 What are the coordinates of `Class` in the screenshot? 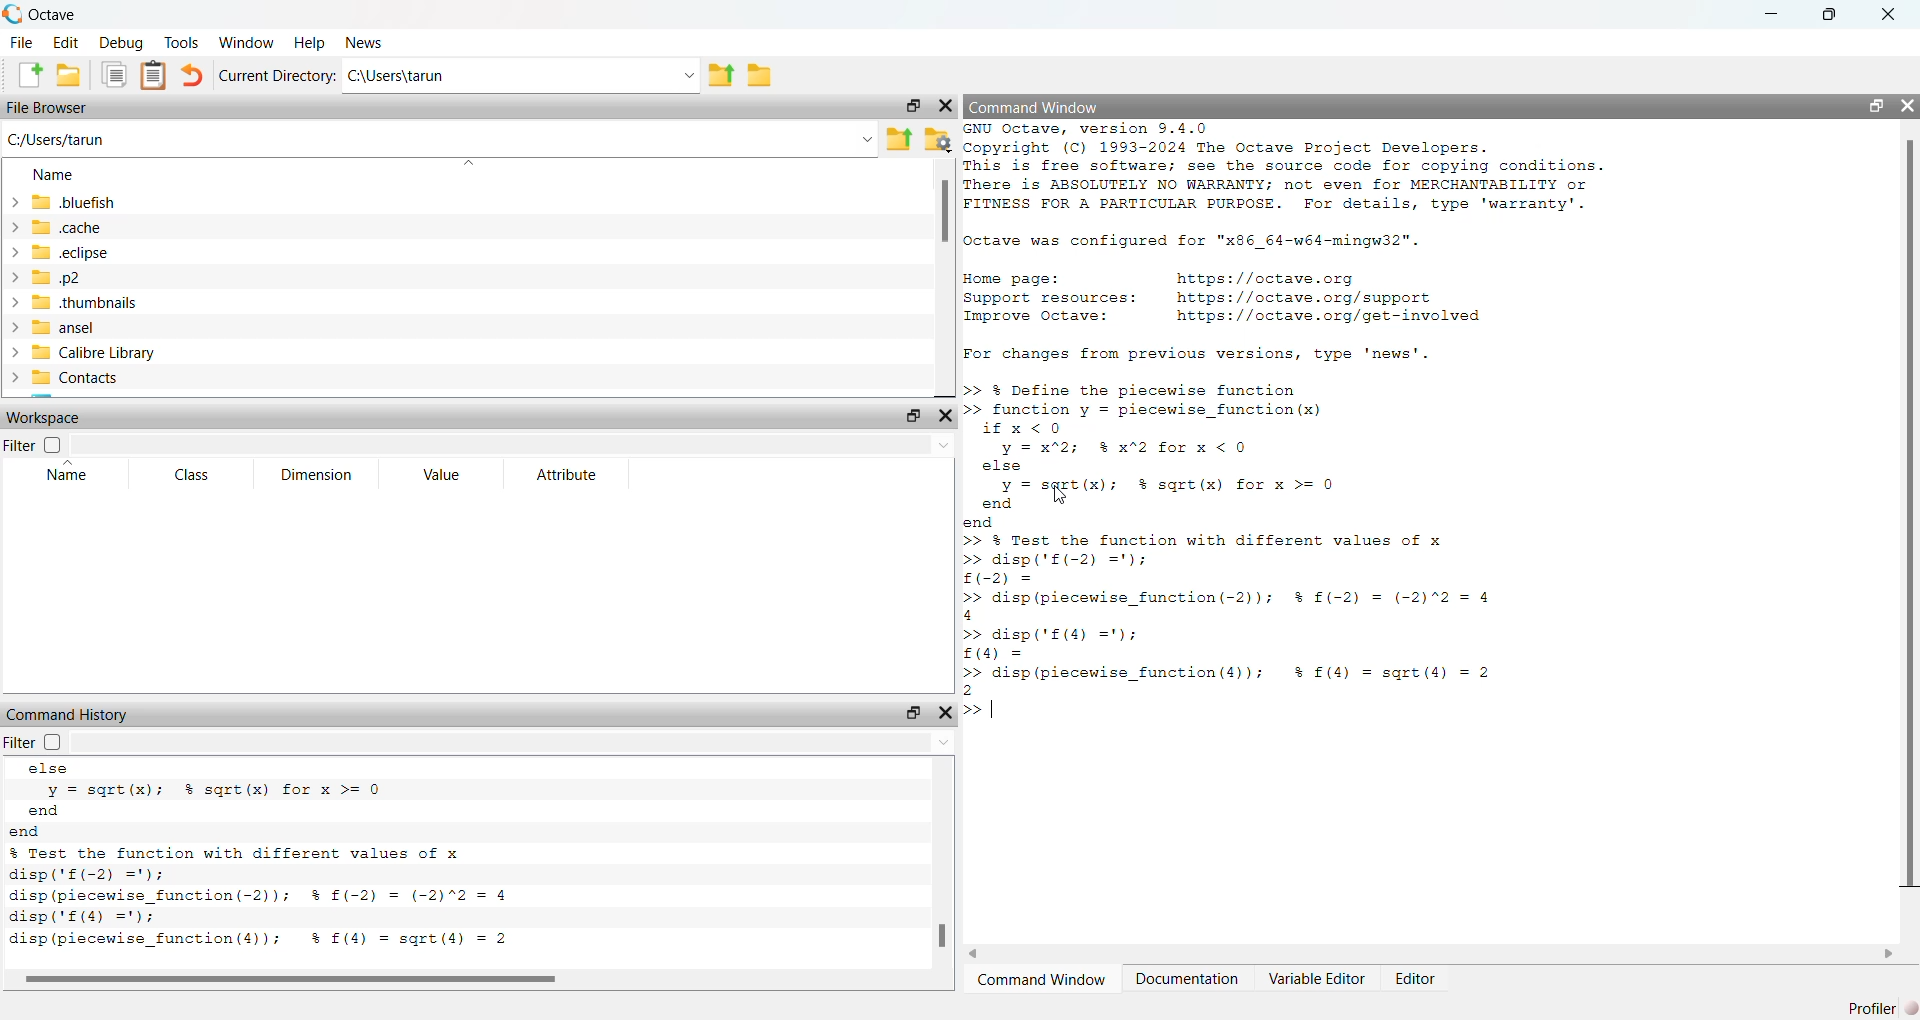 It's located at (192, 474).